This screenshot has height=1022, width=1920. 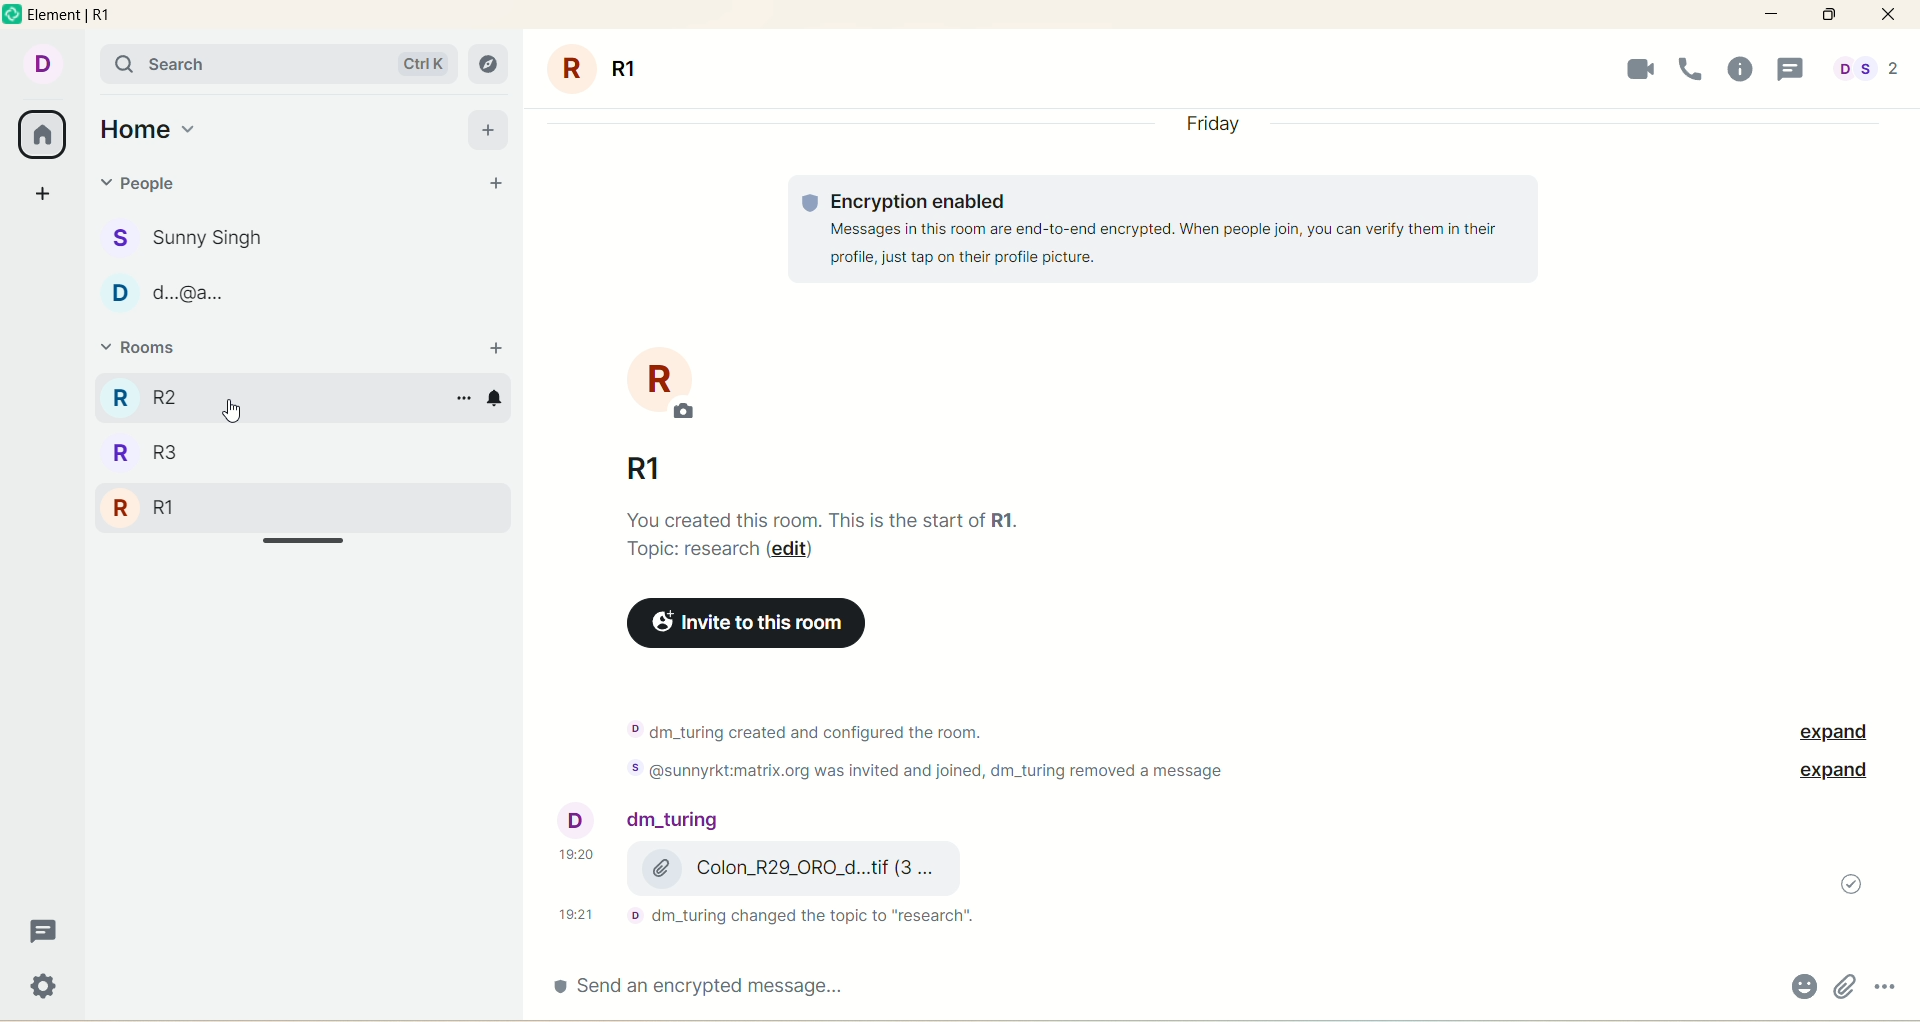 I want to click on emoji, so click(x=1801, y=989).